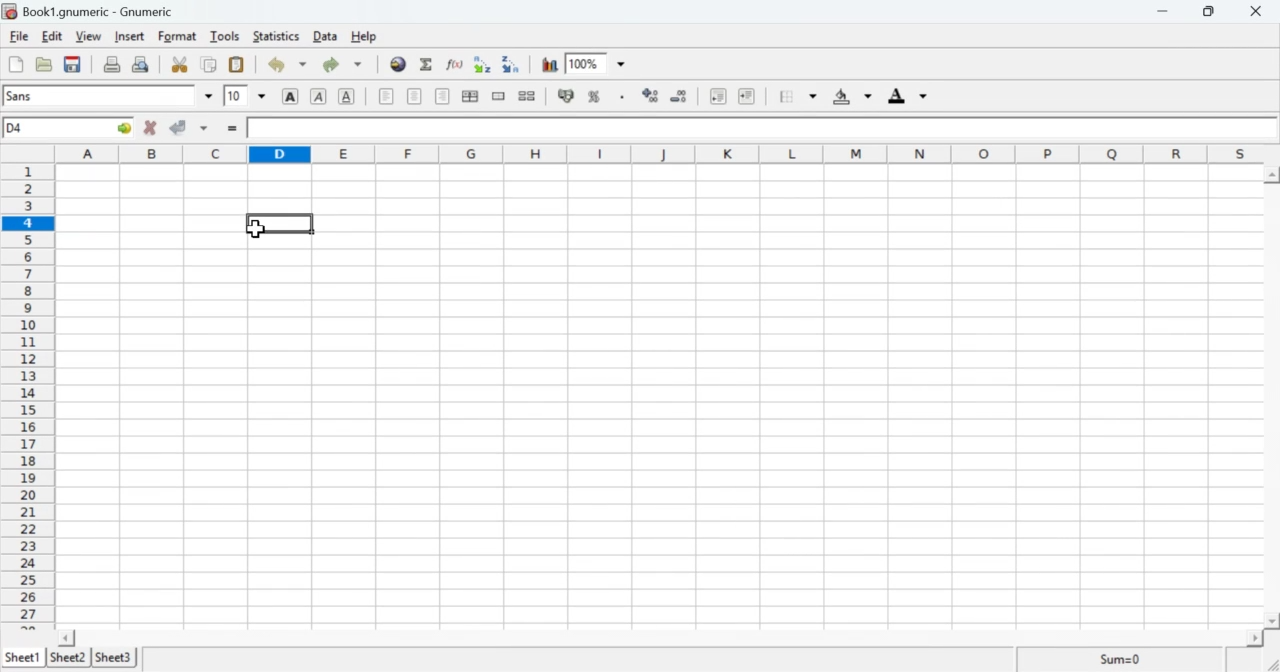 The height and width of the screenshot is (672, 1280). I want to click on cursor, so click(255, 228).